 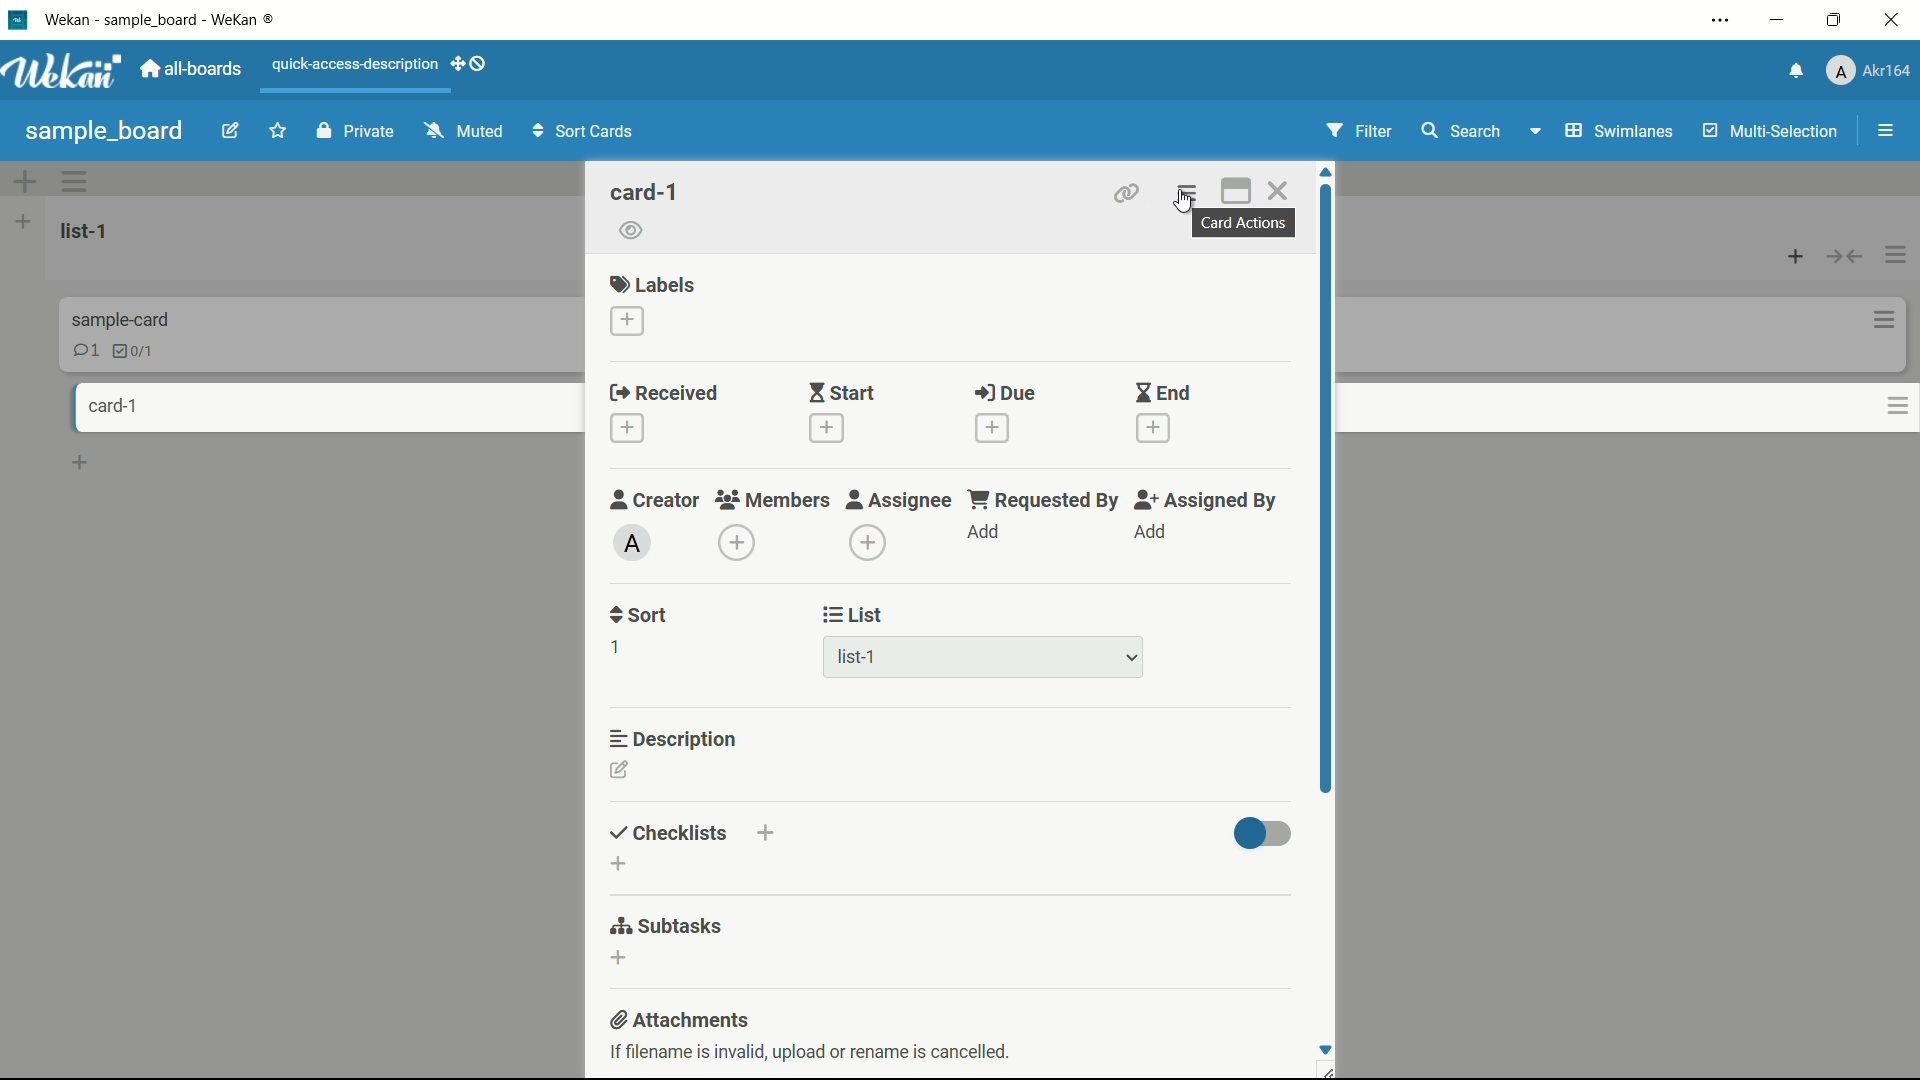 I want to click on checklists, so click(x=670, y=833).